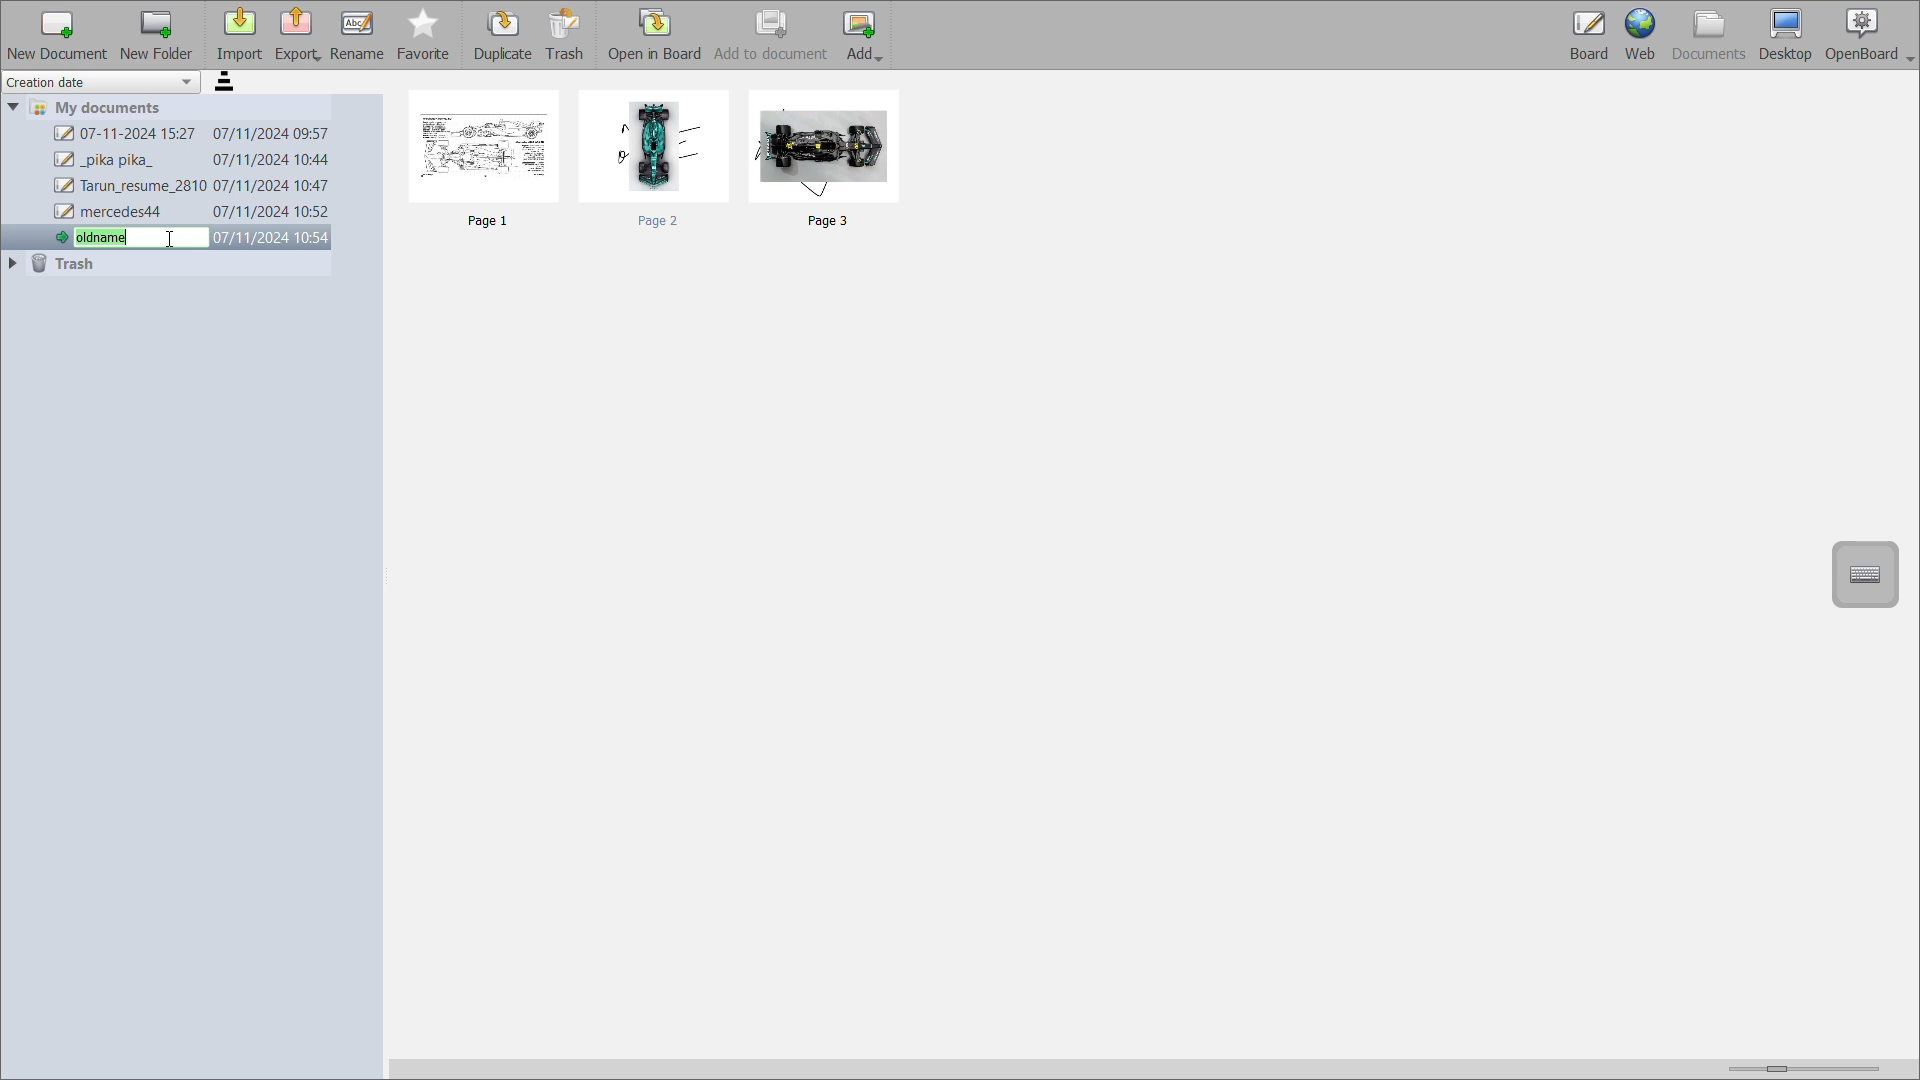 The image size is (1920, 1080). I want to click on board, so click(1585, 35).